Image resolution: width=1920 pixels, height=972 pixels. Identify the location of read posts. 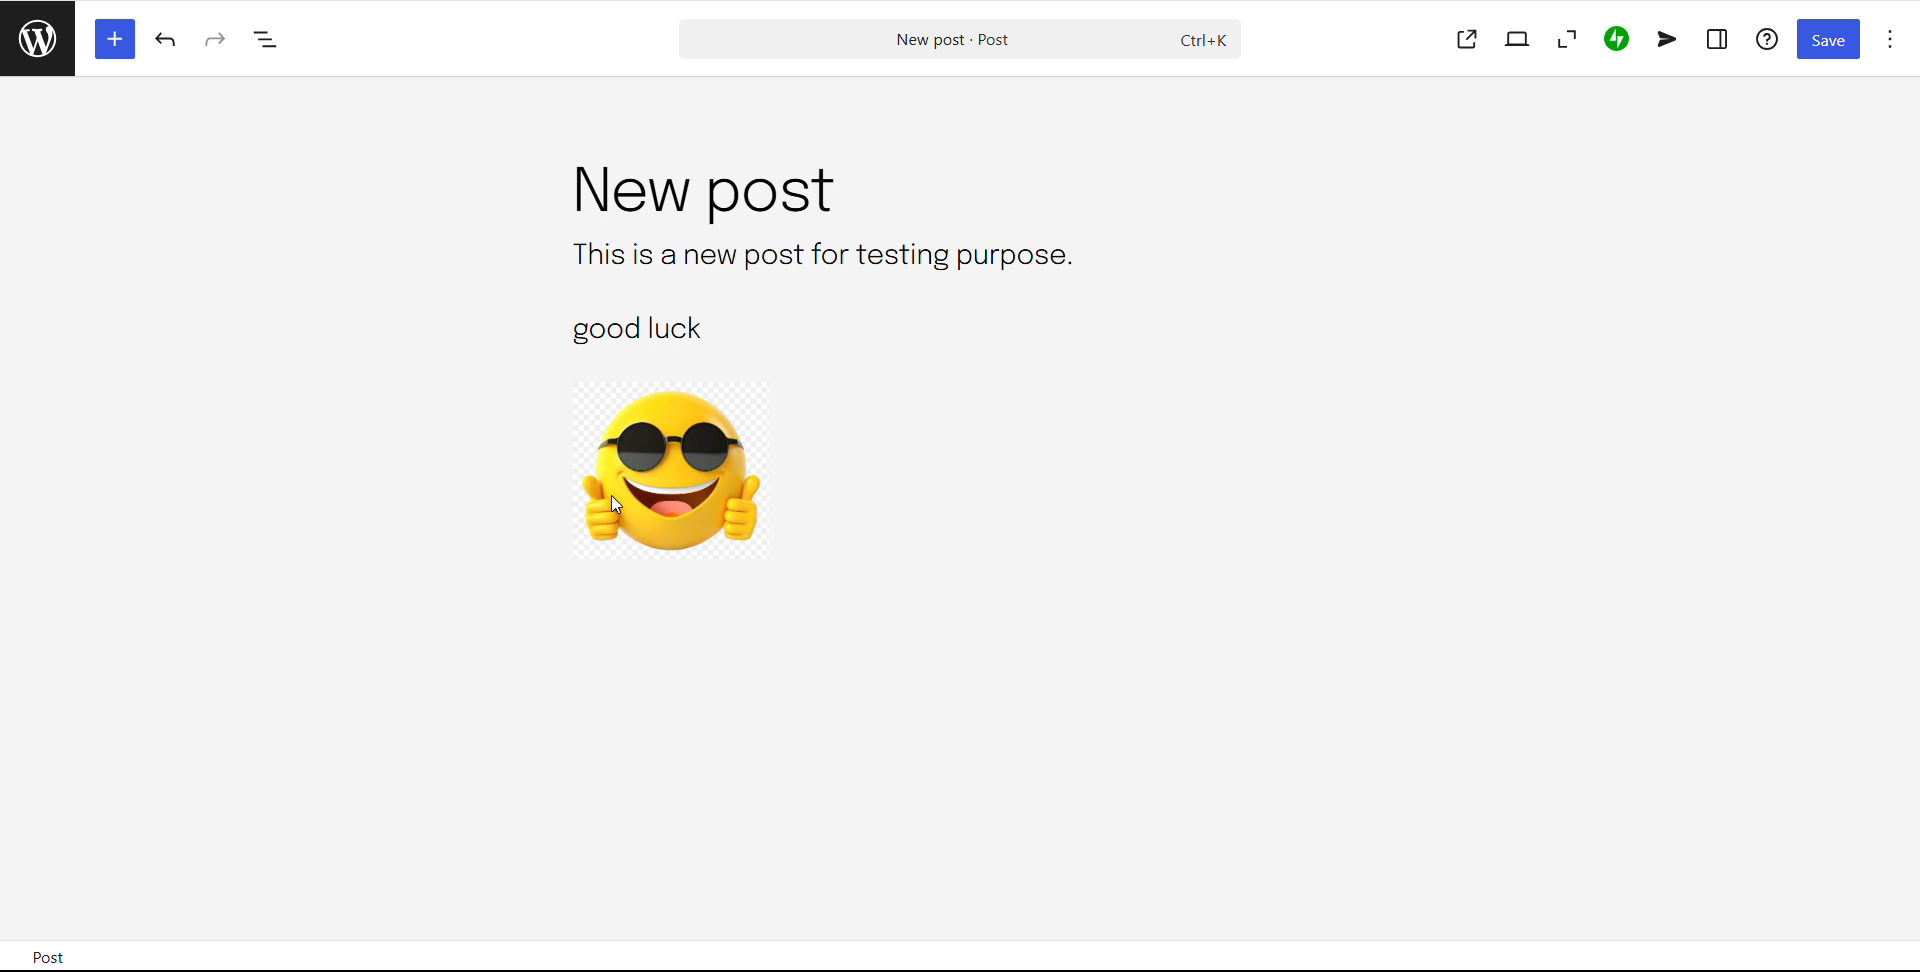
(37, 38).